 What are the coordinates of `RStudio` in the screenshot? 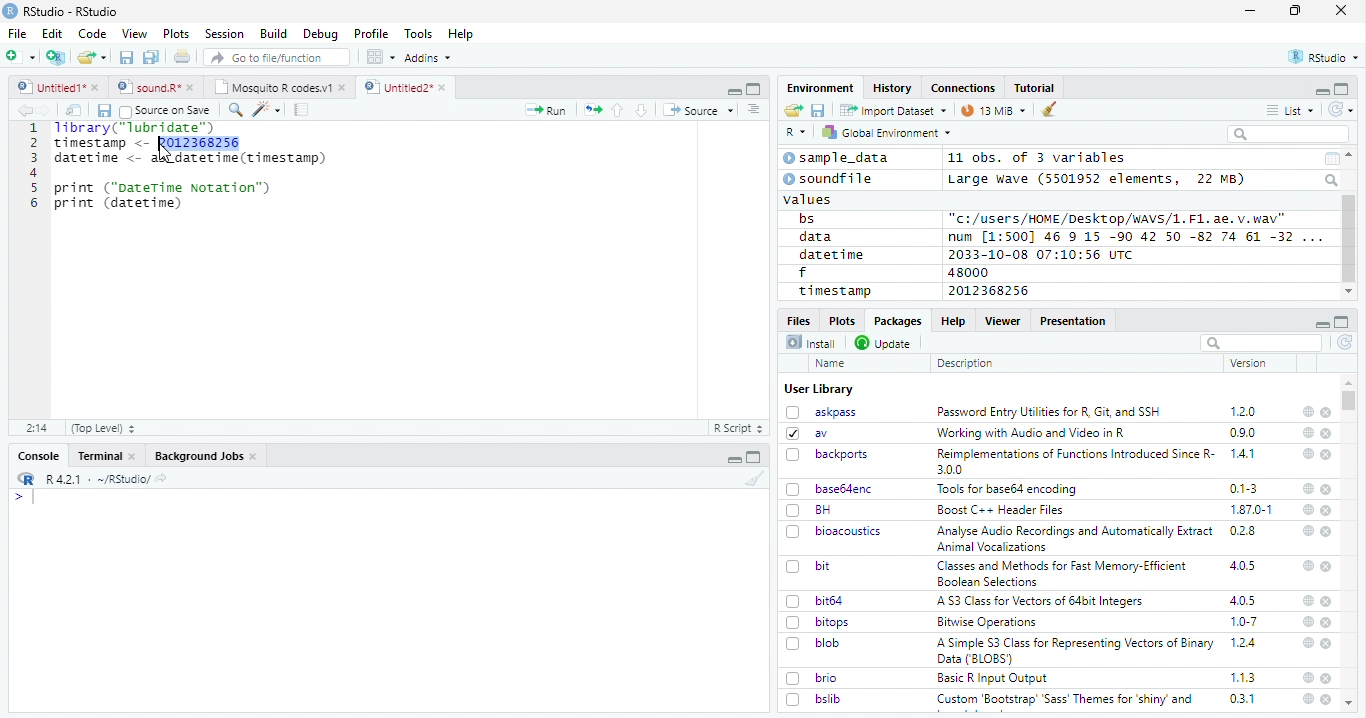 It's located at (1325, 58).